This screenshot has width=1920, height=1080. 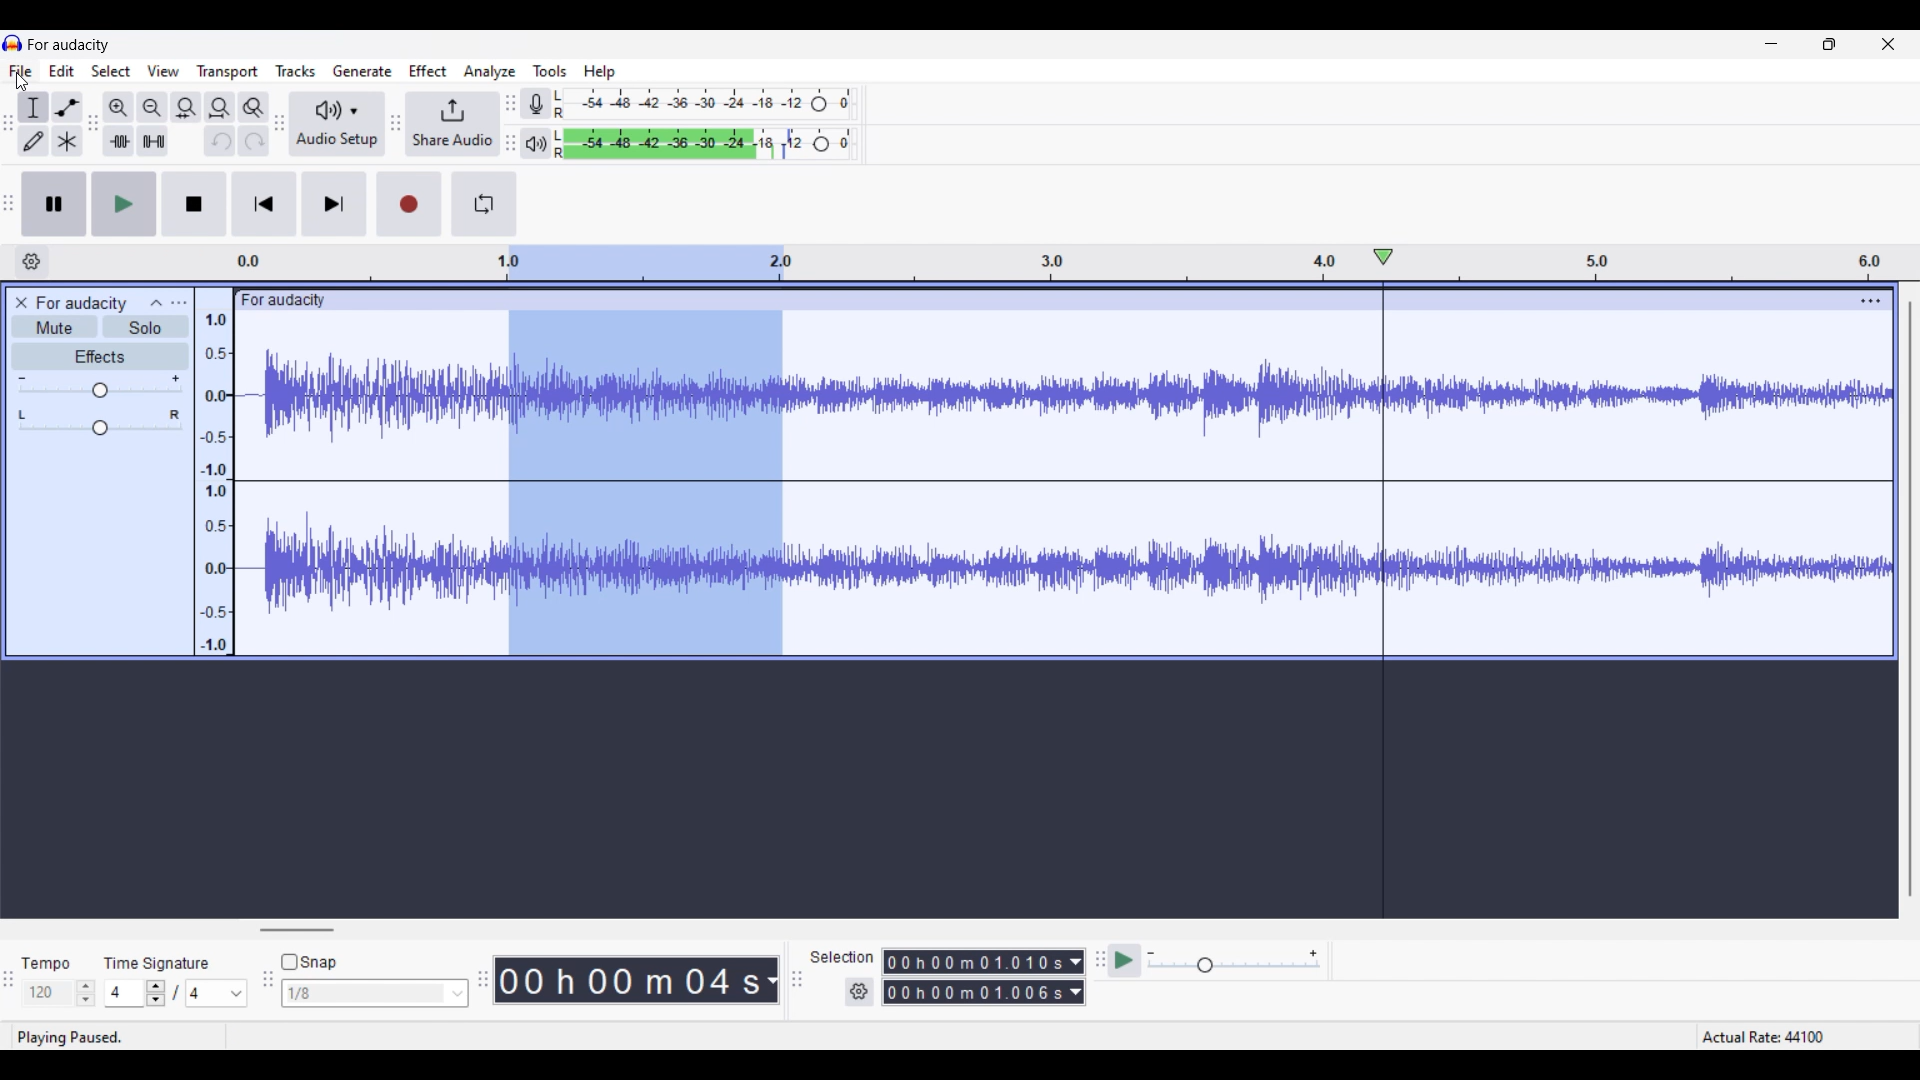 I want to click on Tools menu, so click(x=550, y=71).